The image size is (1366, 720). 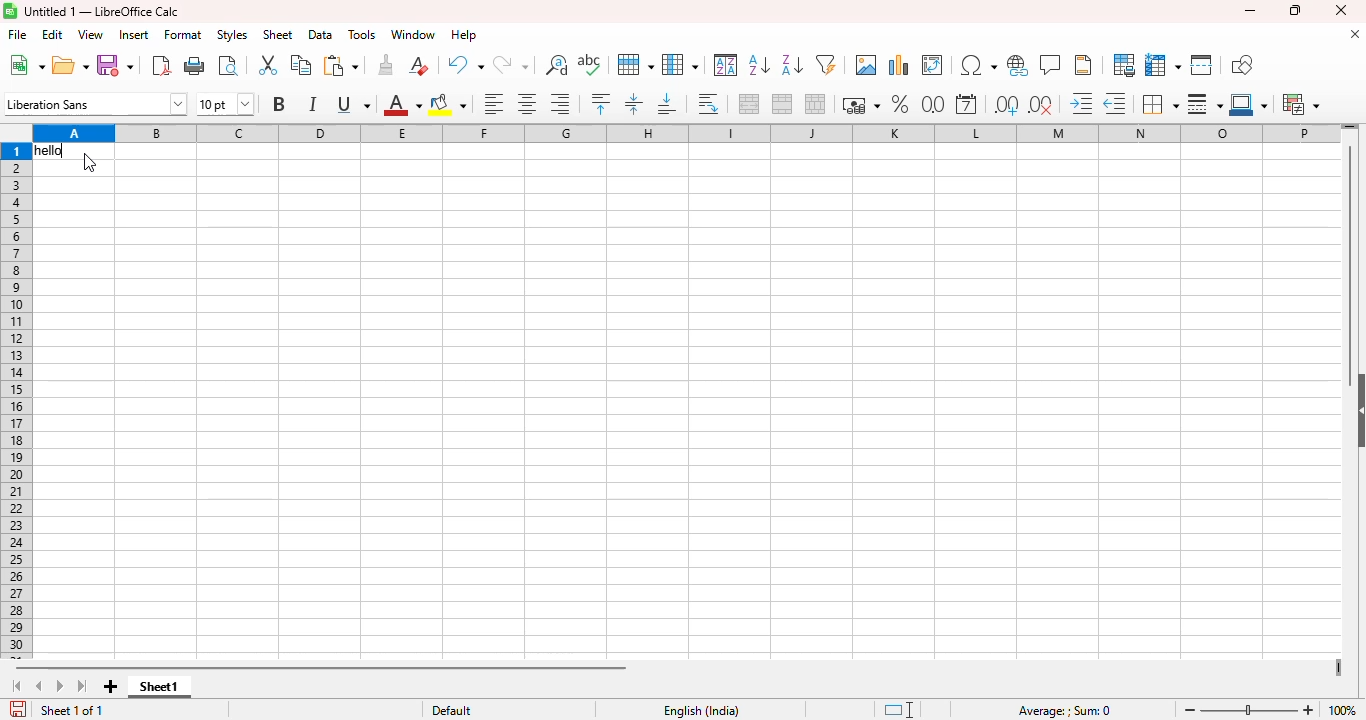 What do you see at coordinates (70, 64) in the screenshot?
I see `open` at bounding box center [70, 64].